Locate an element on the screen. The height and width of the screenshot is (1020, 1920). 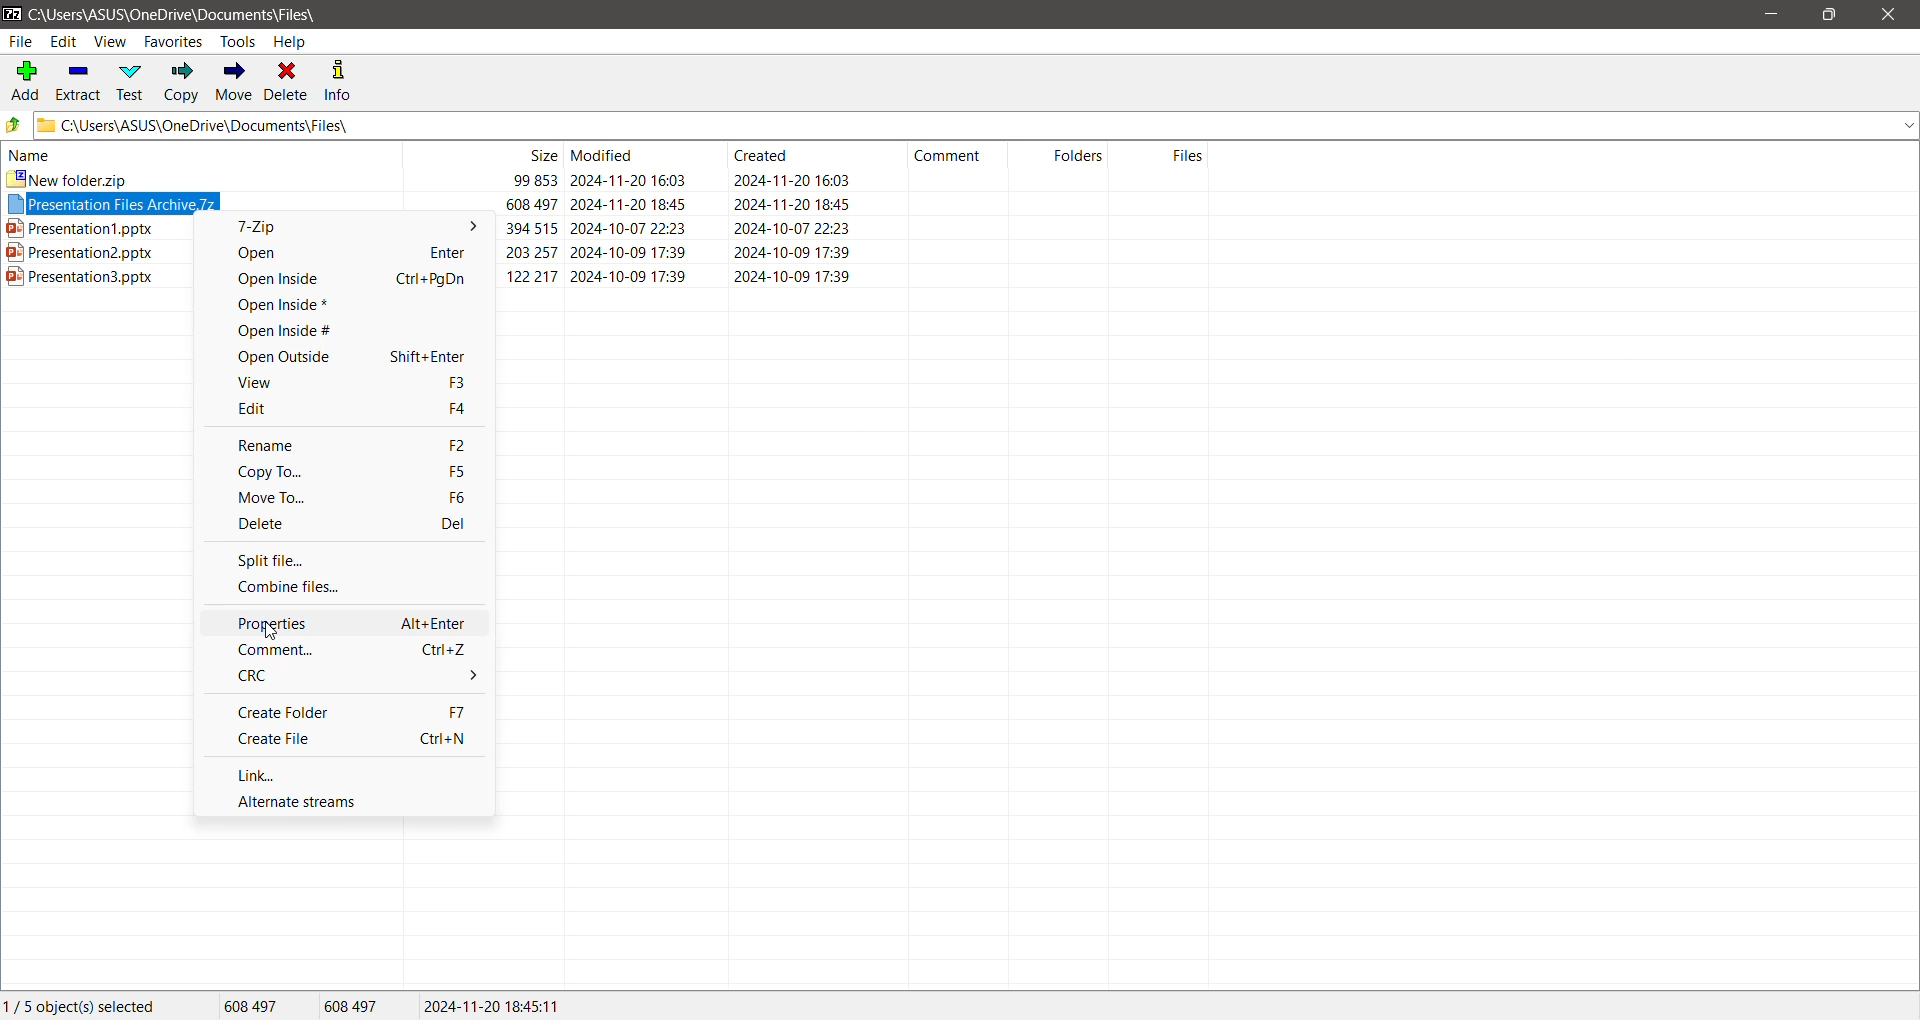
Shift+Enter is located at coordinates (422, 356).